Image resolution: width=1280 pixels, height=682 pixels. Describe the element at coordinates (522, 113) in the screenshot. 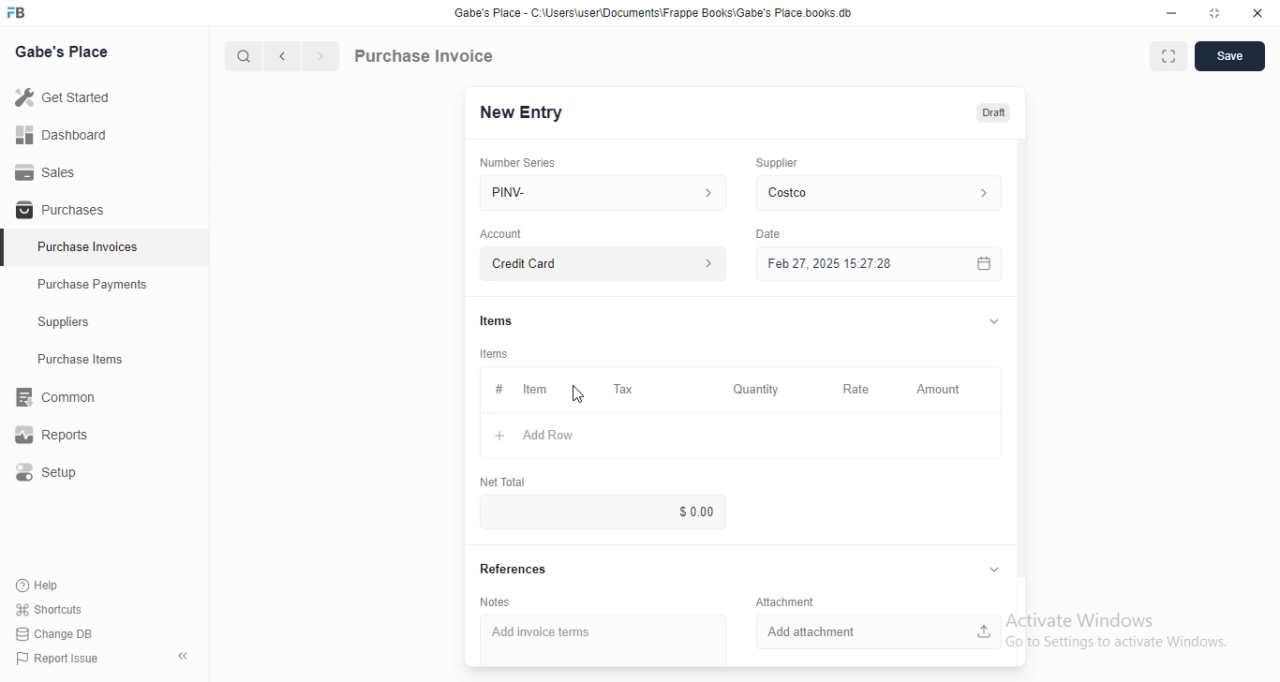

I see `New Entry` at that location.